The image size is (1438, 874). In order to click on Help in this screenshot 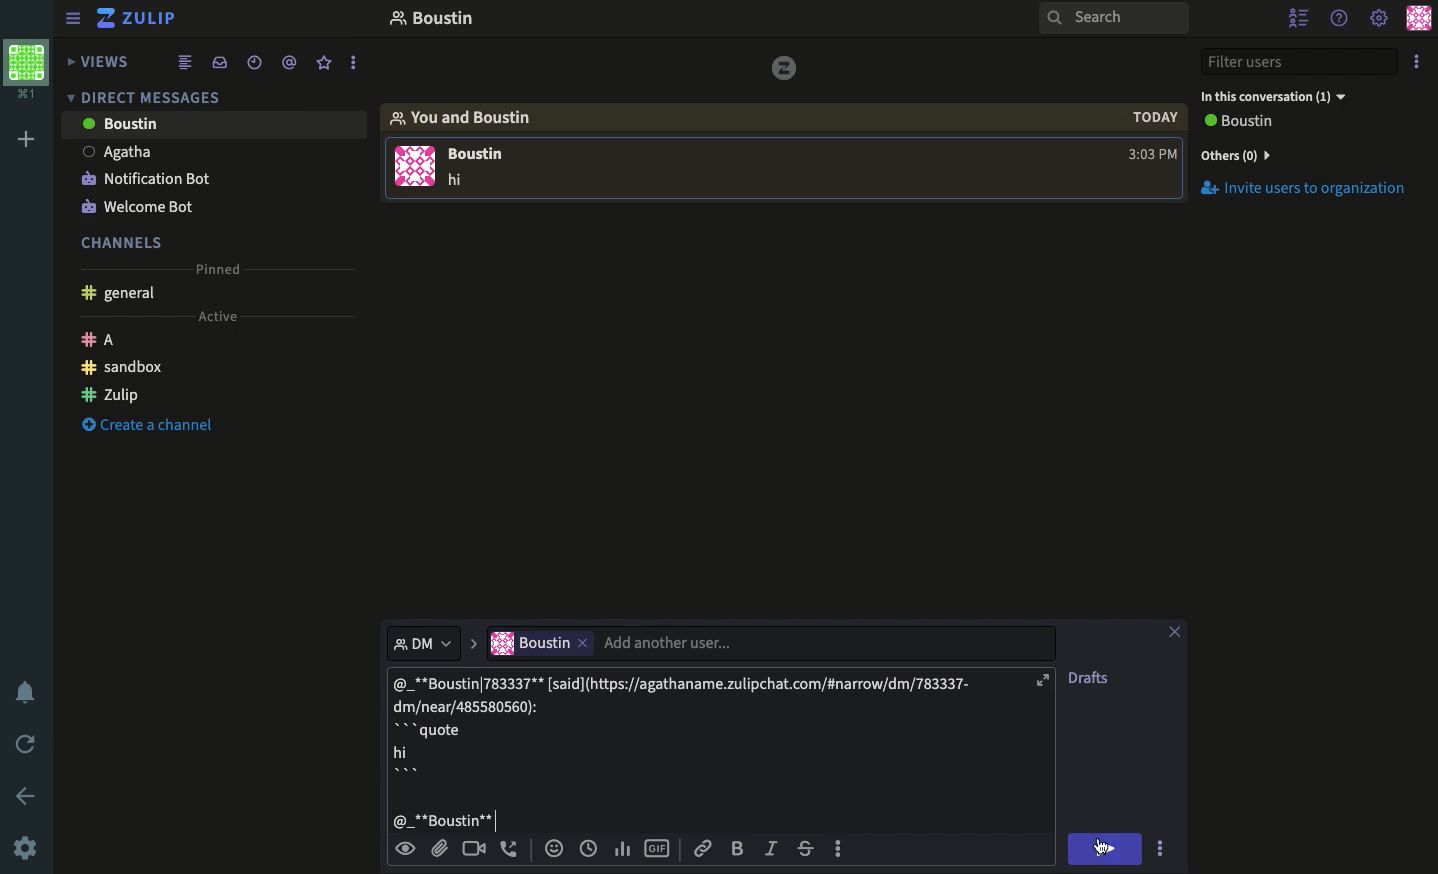, I will do `click(1340, 17)`.